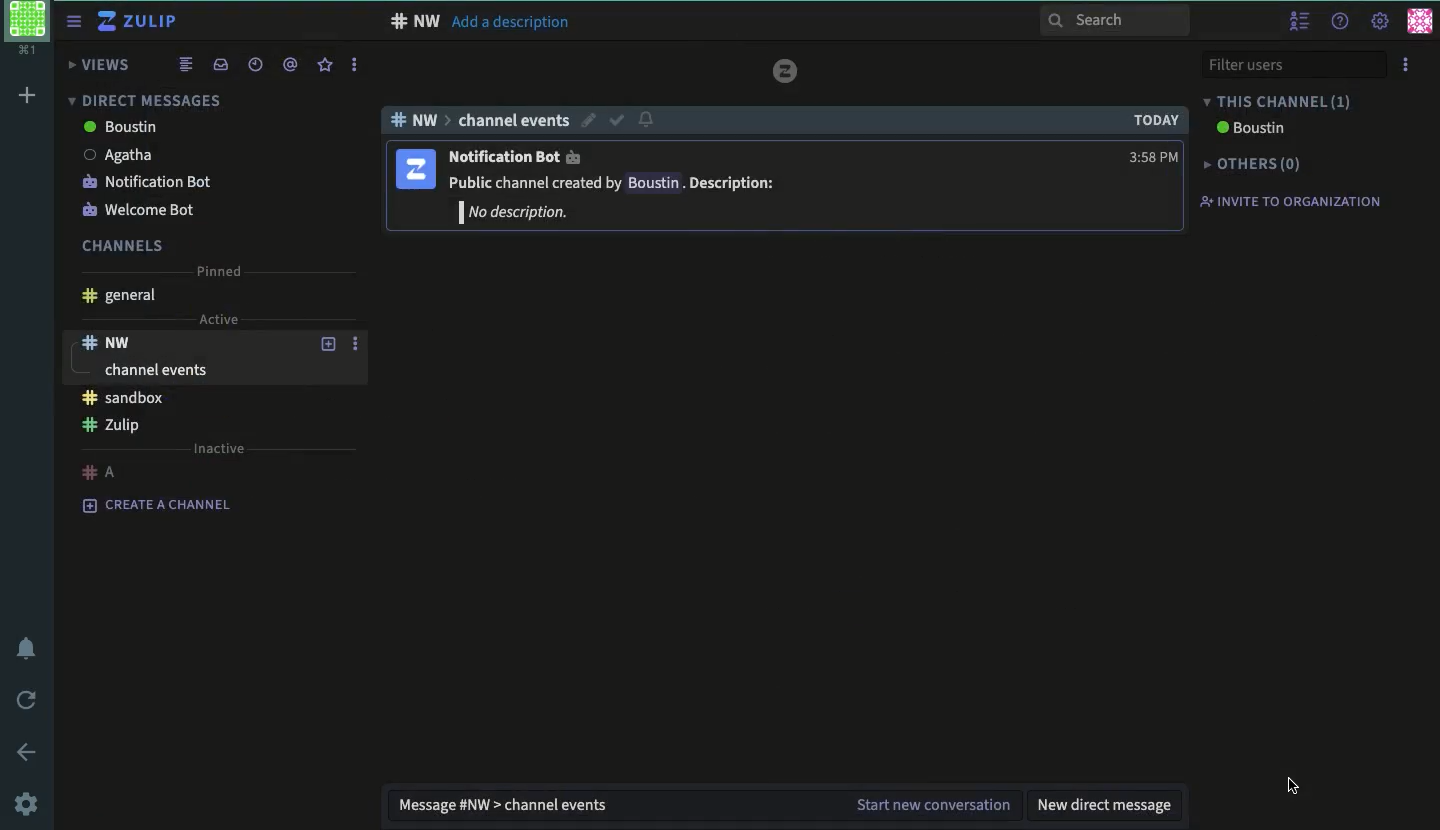  What do you see at coordinates (161, 369) in the screenshot?
I see `channel events` at bounding box center [161, 369].